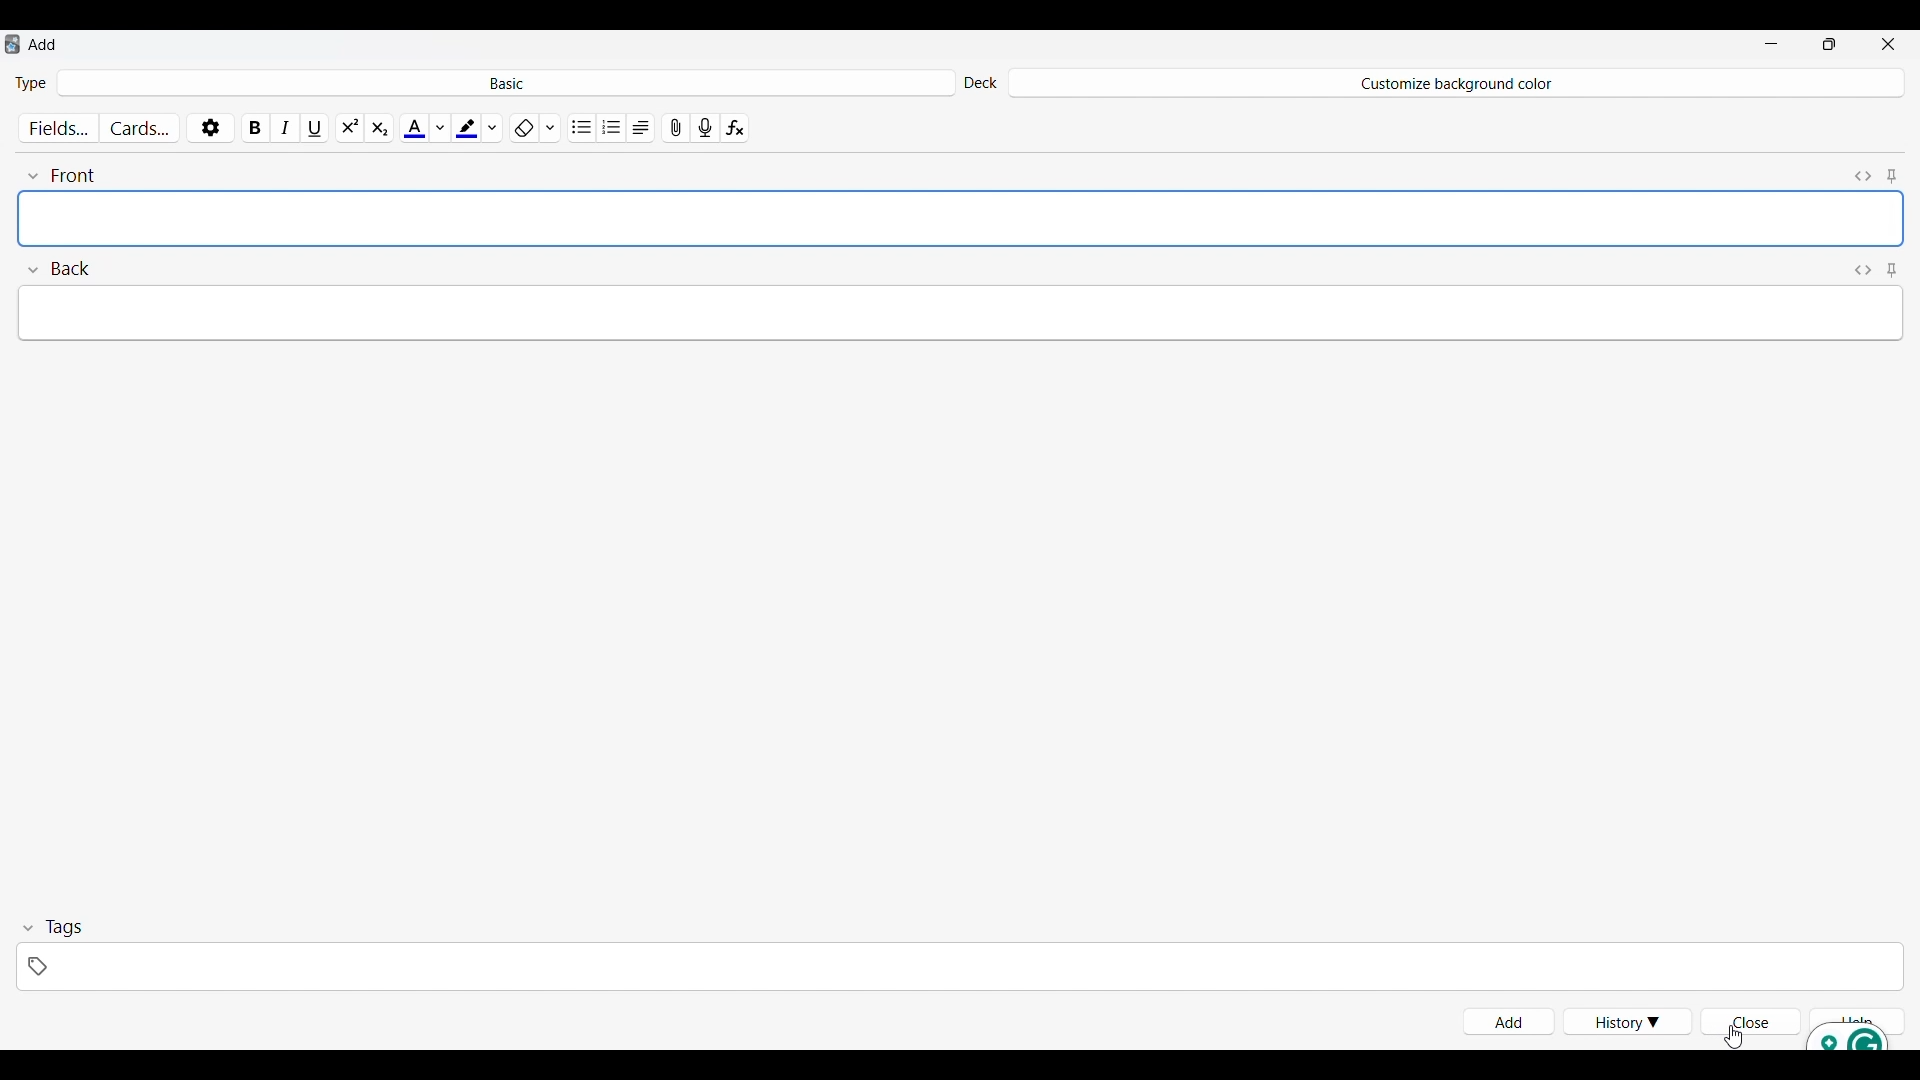  I want to click on Toggle sticky, so click(1891, 268).